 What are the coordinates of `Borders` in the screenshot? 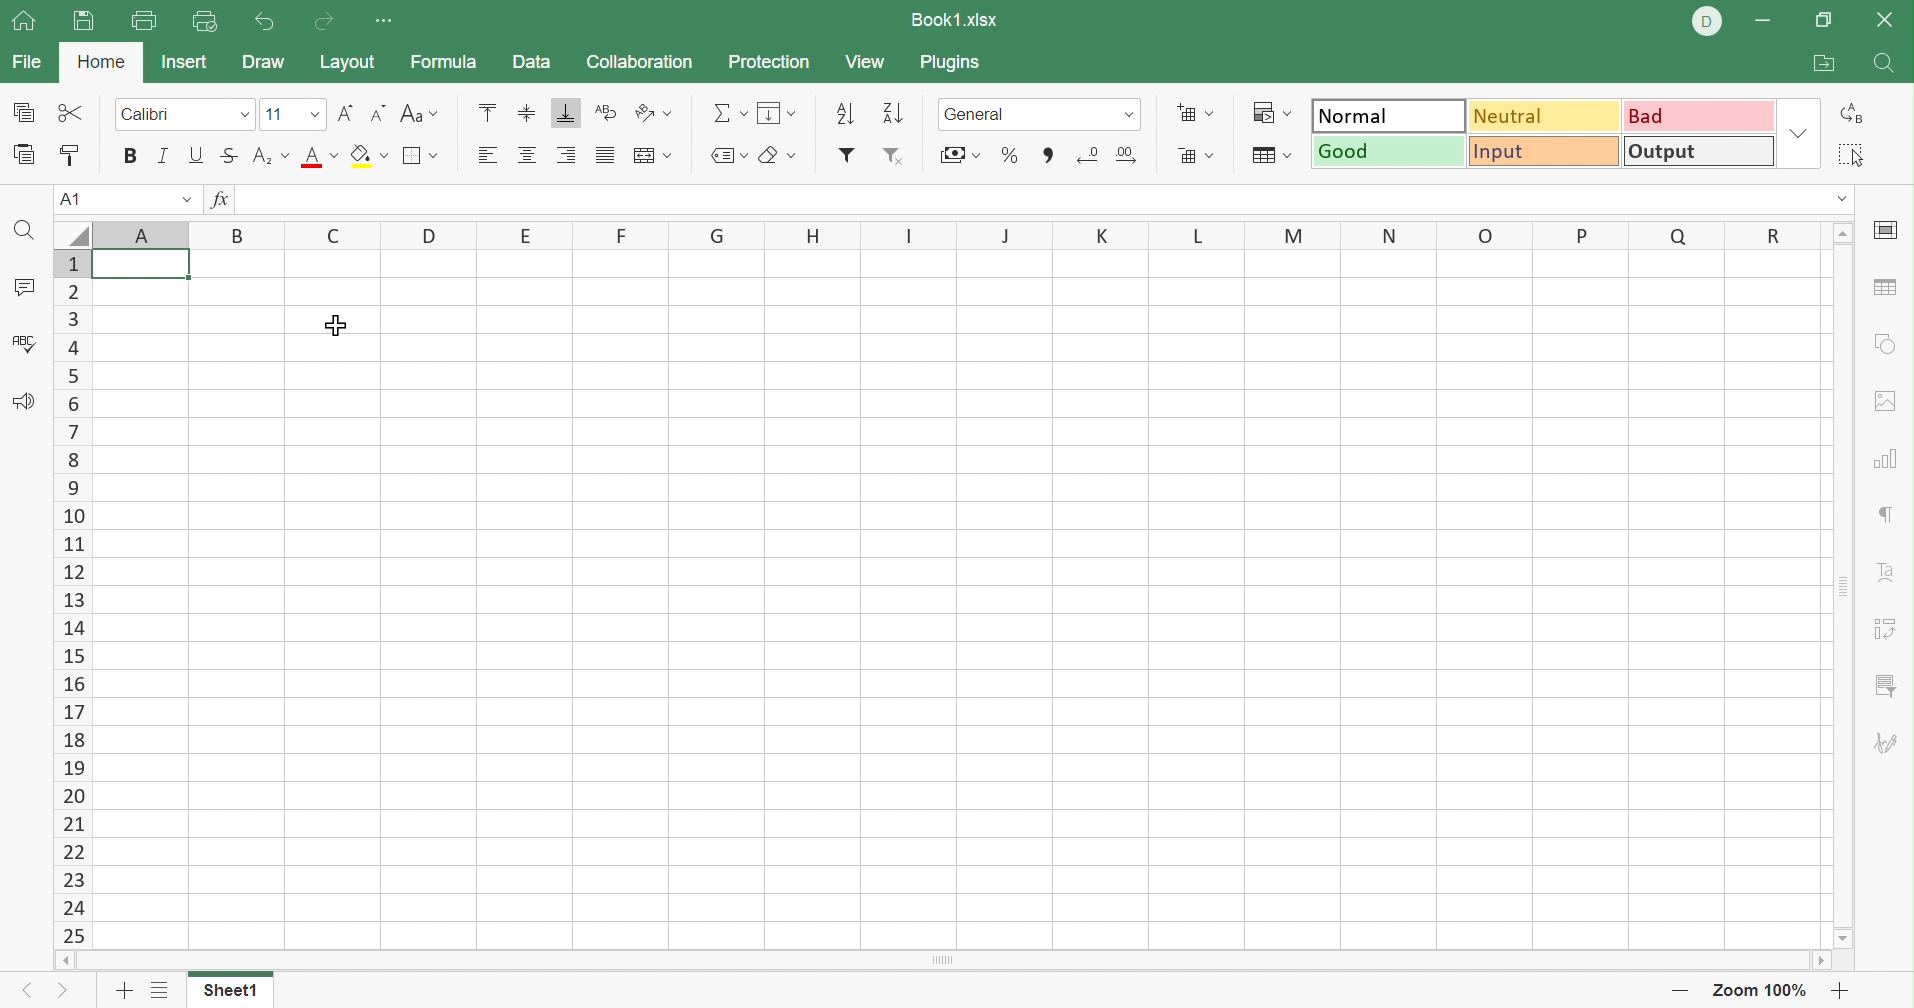 It's located at (420, 158).